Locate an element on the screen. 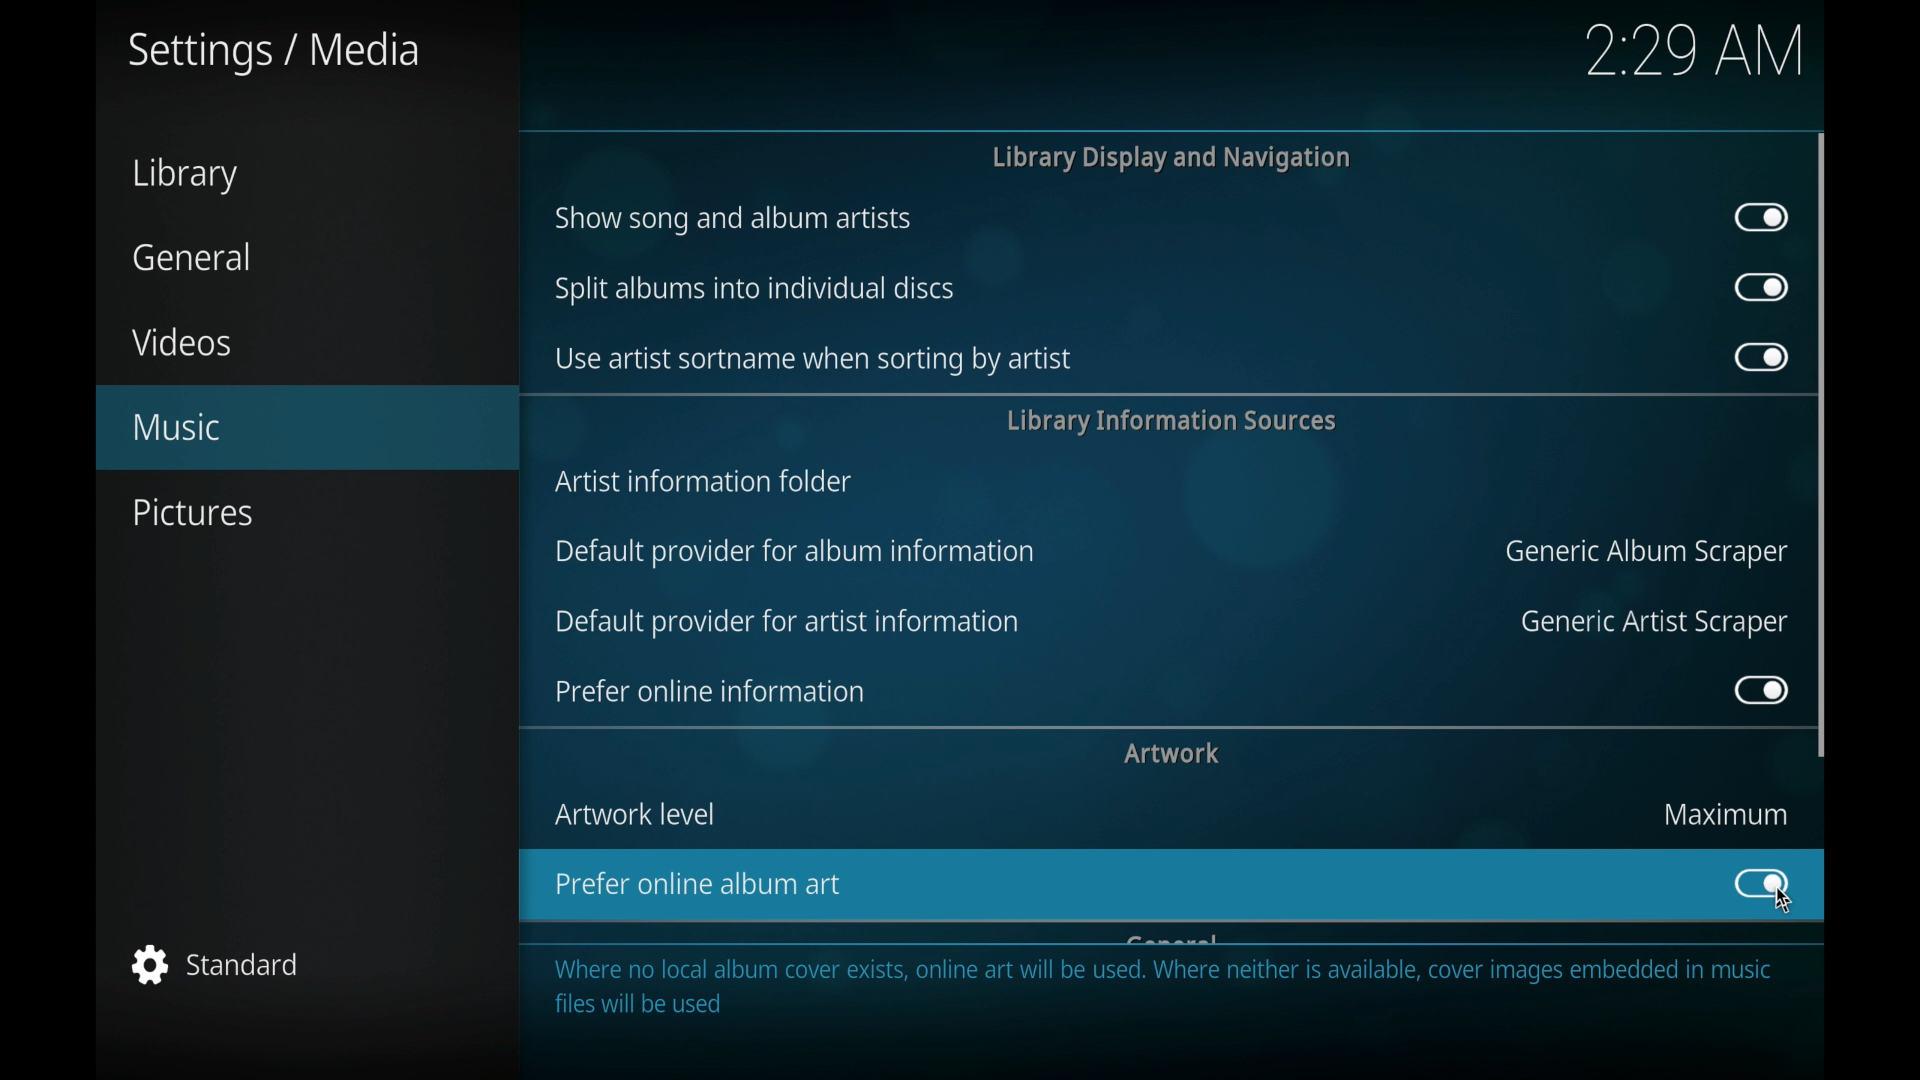  toggle button is located at coordinates (1760, 217).